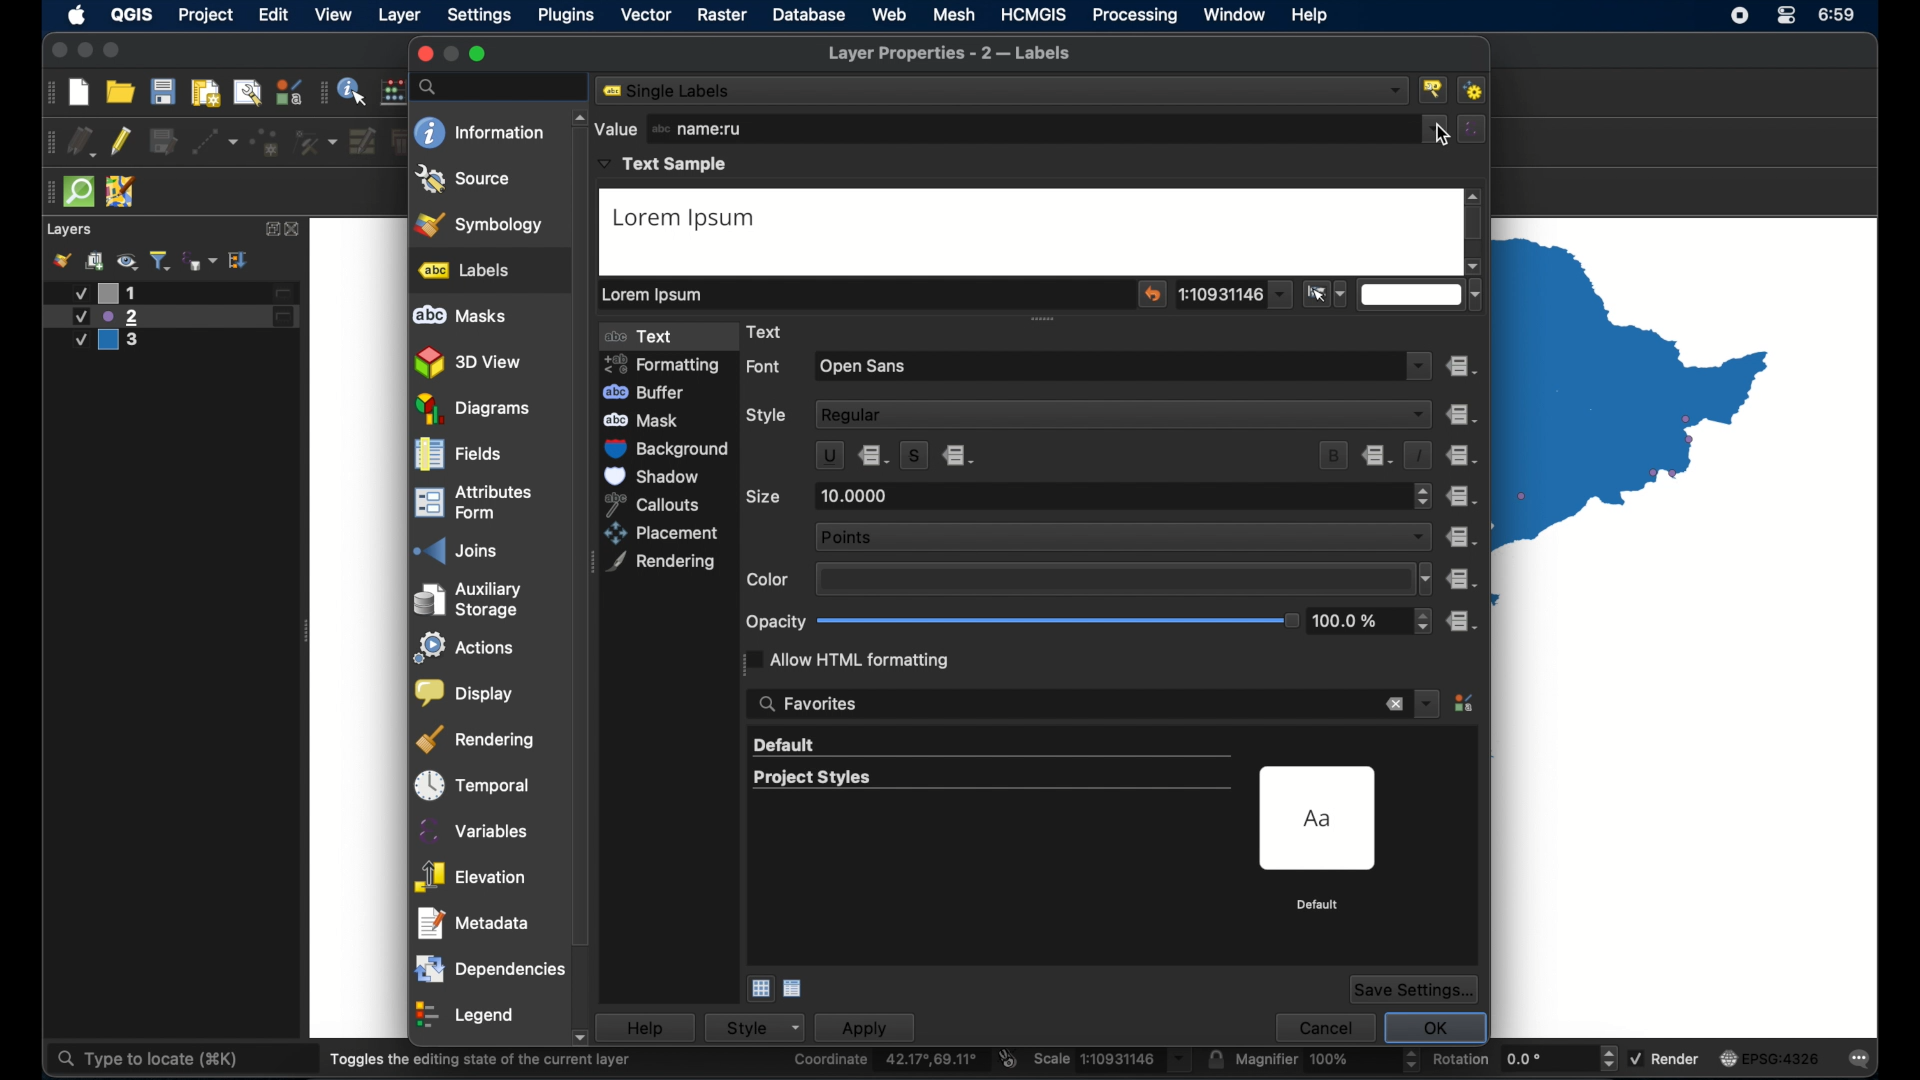 Image resolution: width=1920 pixels, height=1080 pixels. What do you see at coordinates (1861, 1060) in the screenshot?
I see `messages` at bounding box center [1861, 1060].